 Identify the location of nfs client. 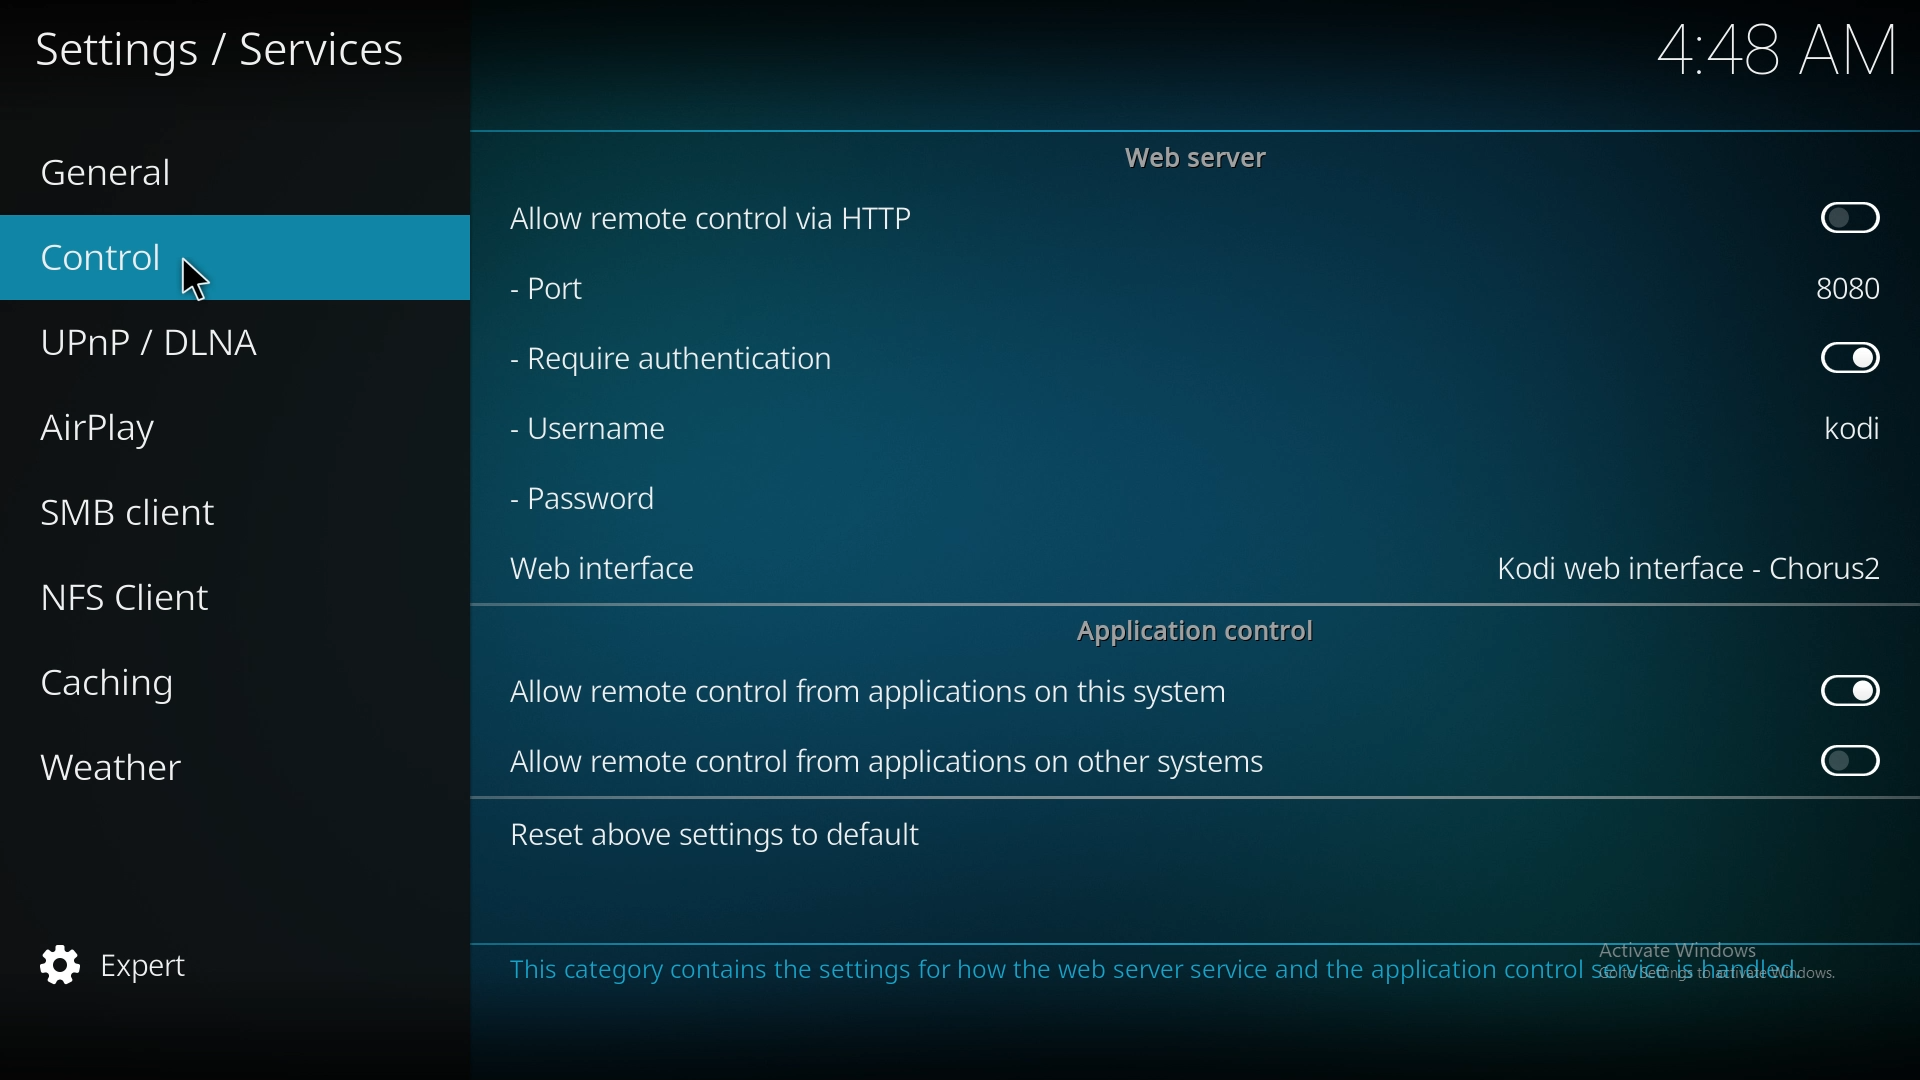
(160, 591).